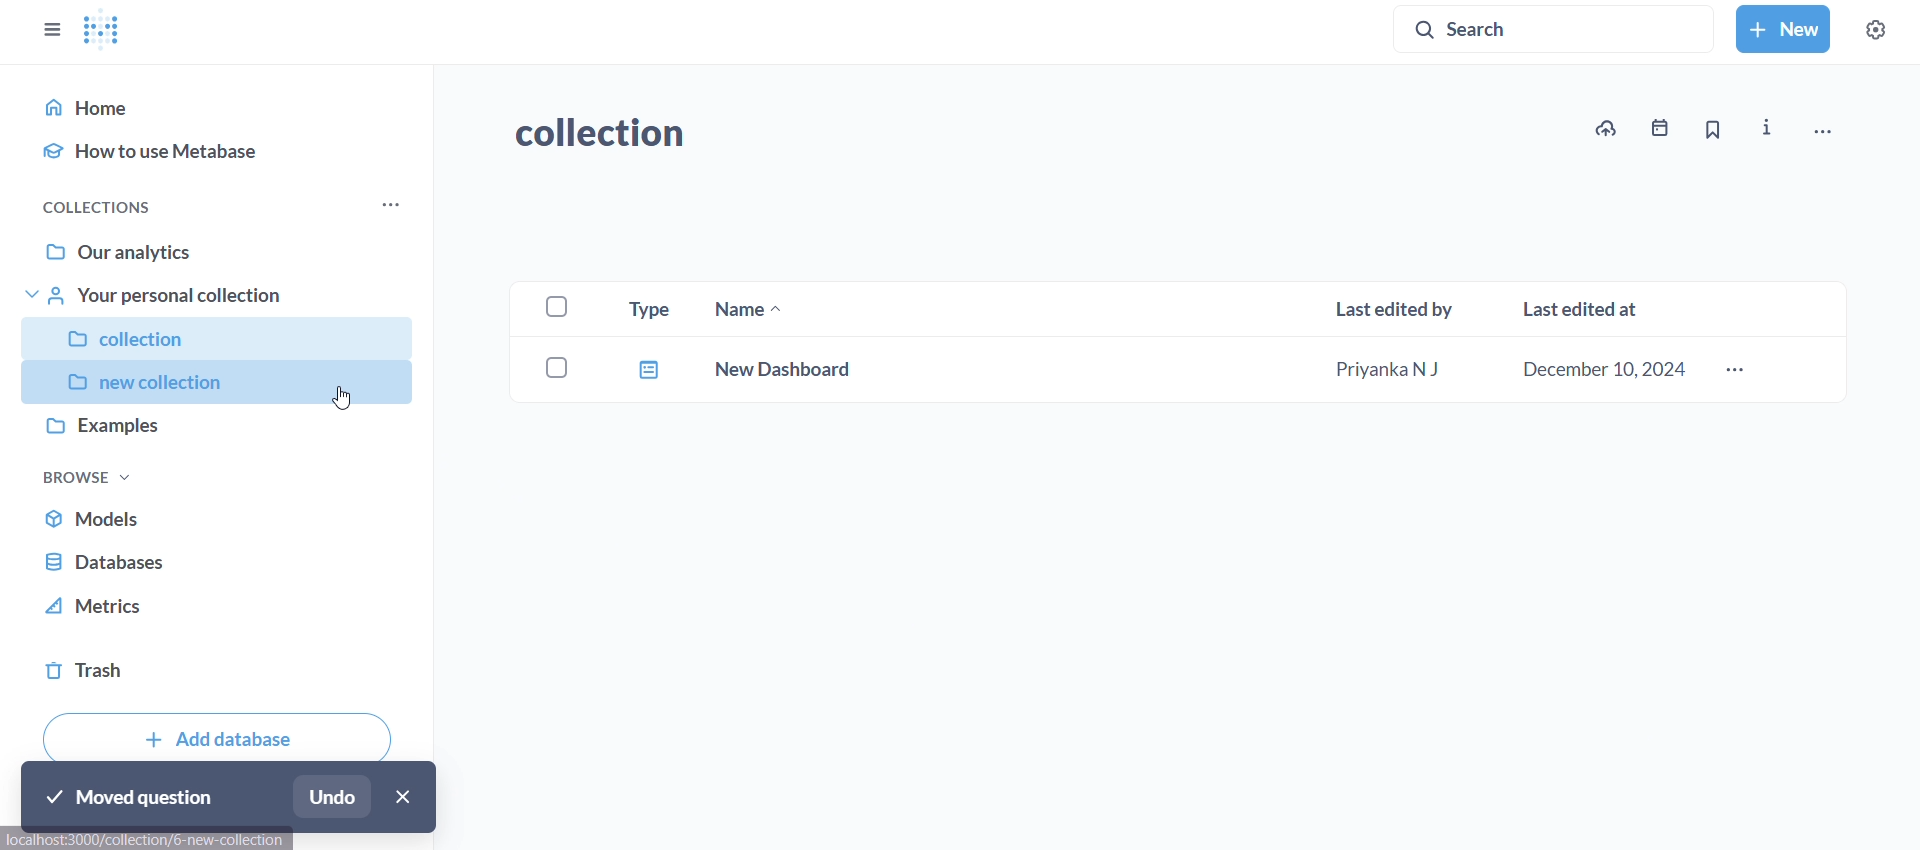 This screenshot has height=850, width=1920. What do you see at coordinates (220, 612) in the screenshot?
I see `metrics` at bounding box center [220, 612].